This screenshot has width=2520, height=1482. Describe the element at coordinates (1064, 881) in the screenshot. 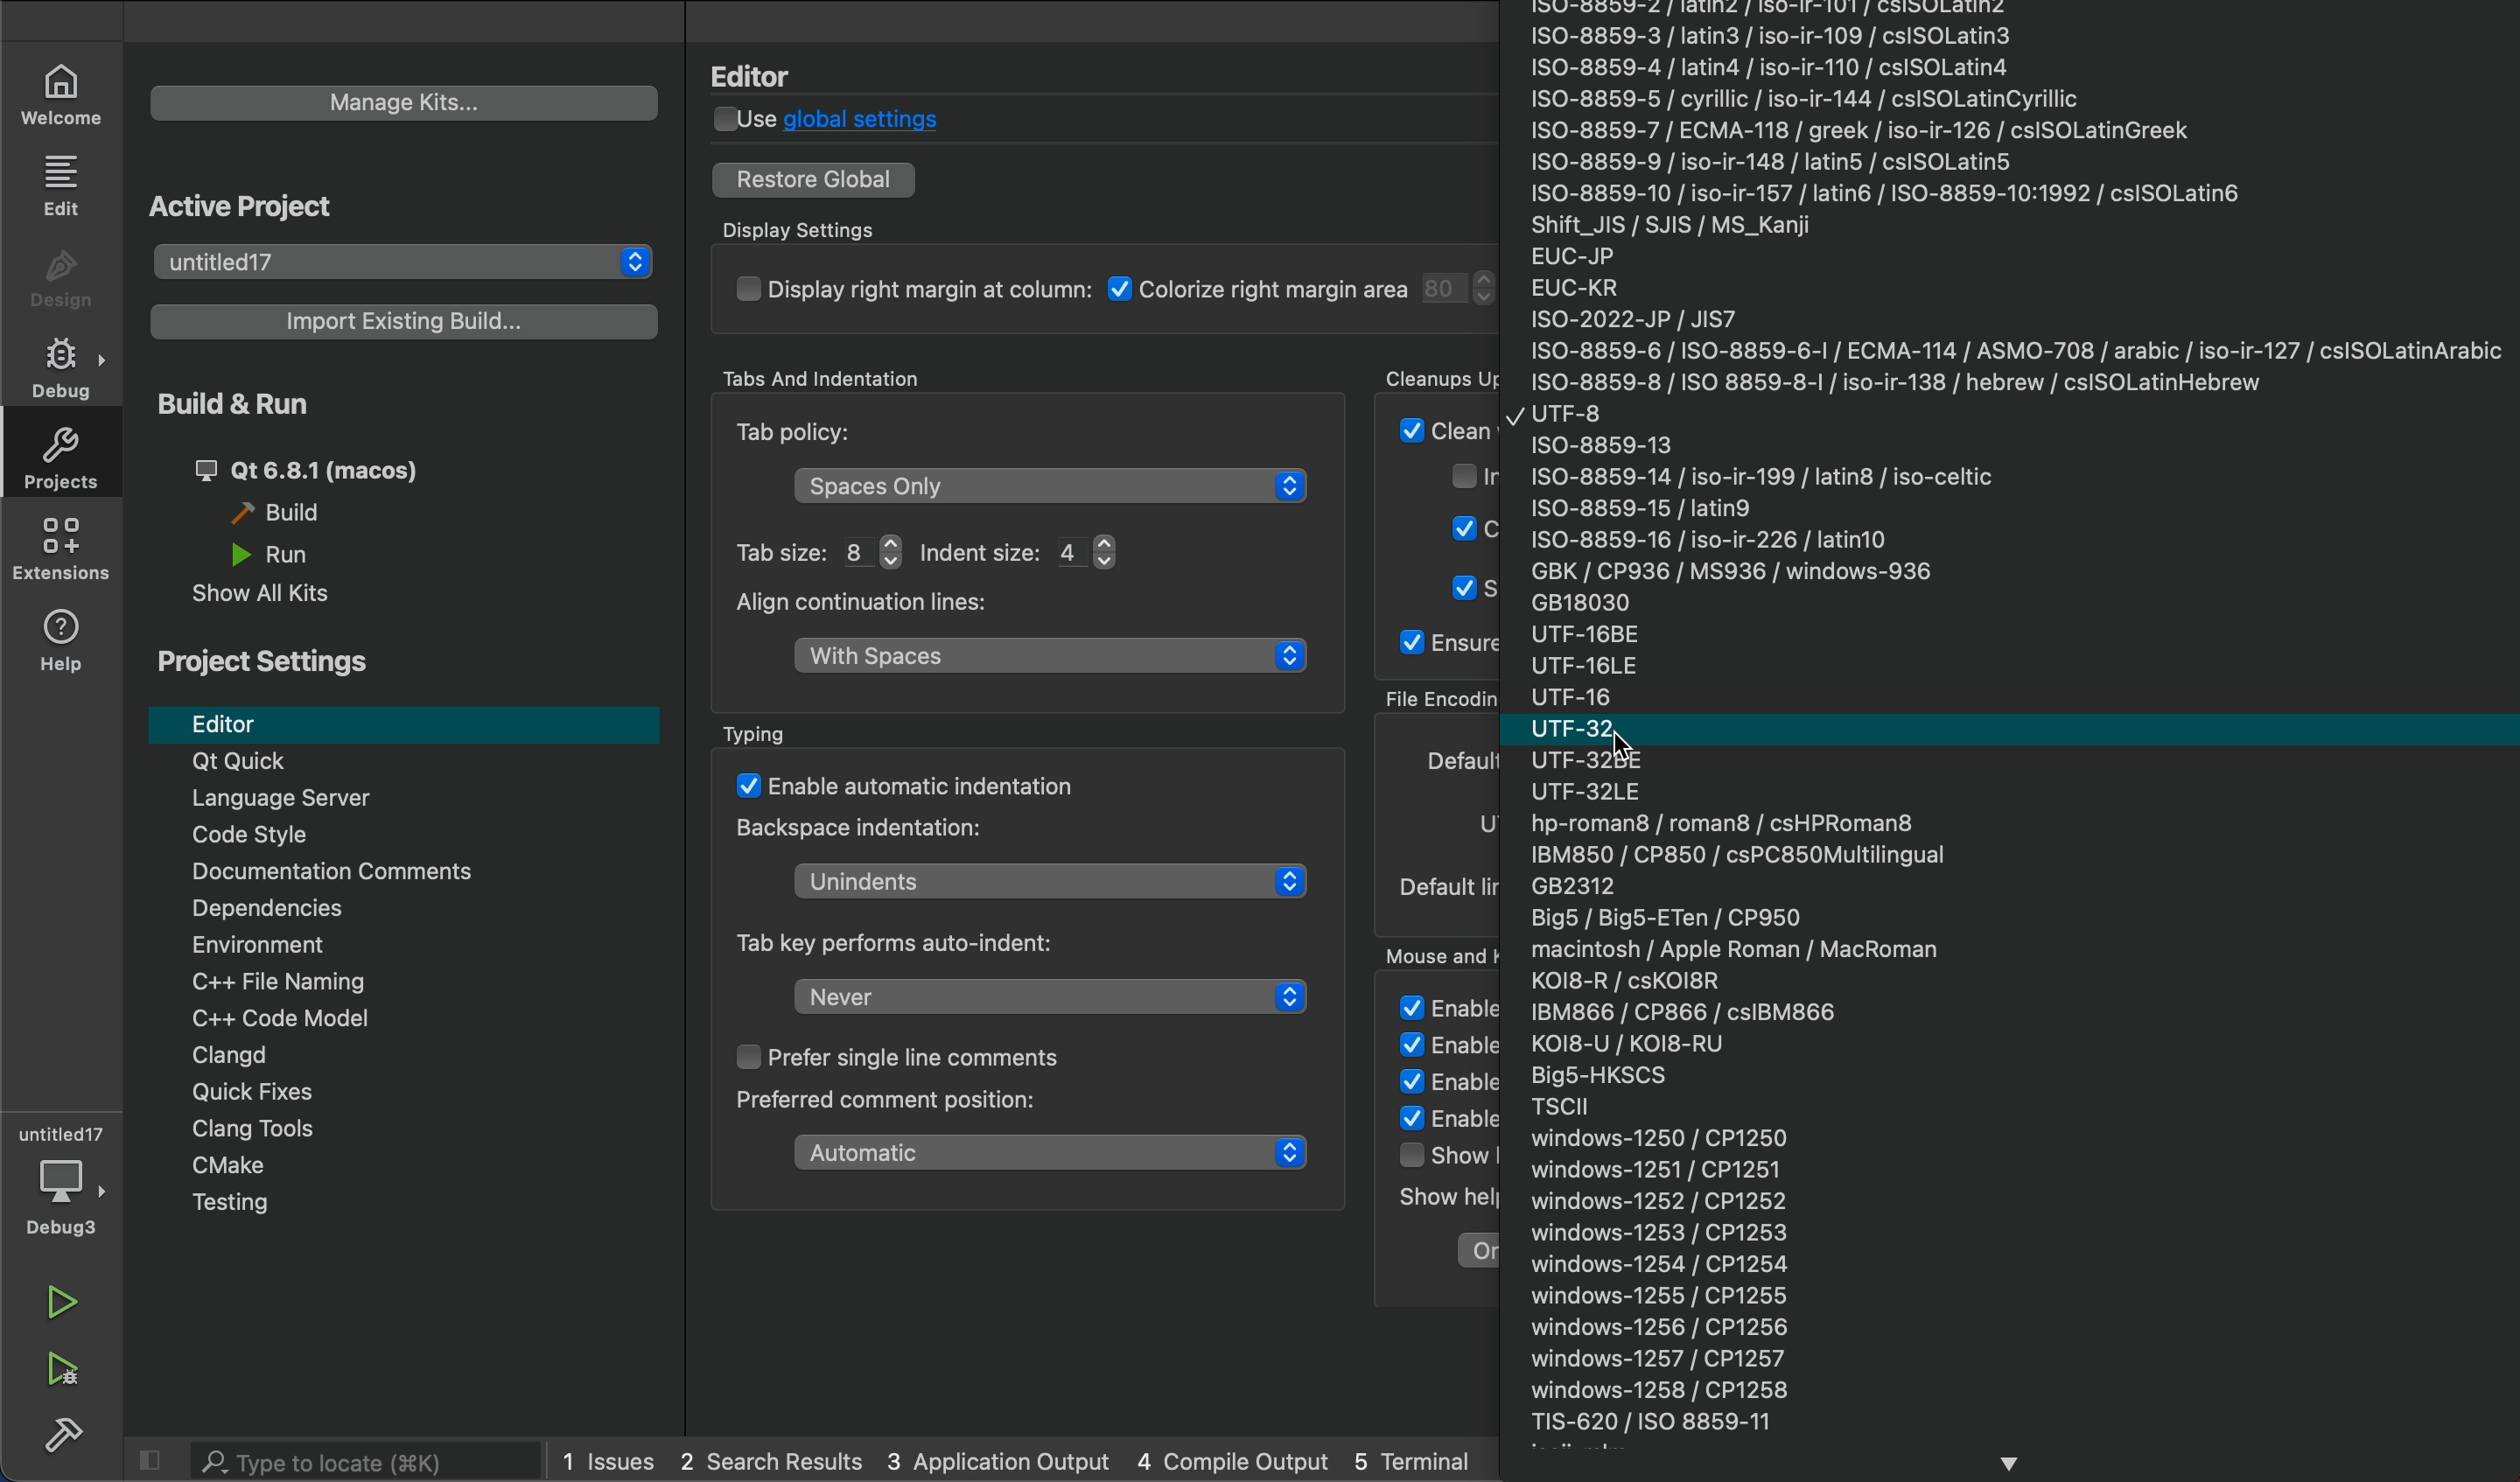

I see `Unindent` at that location.